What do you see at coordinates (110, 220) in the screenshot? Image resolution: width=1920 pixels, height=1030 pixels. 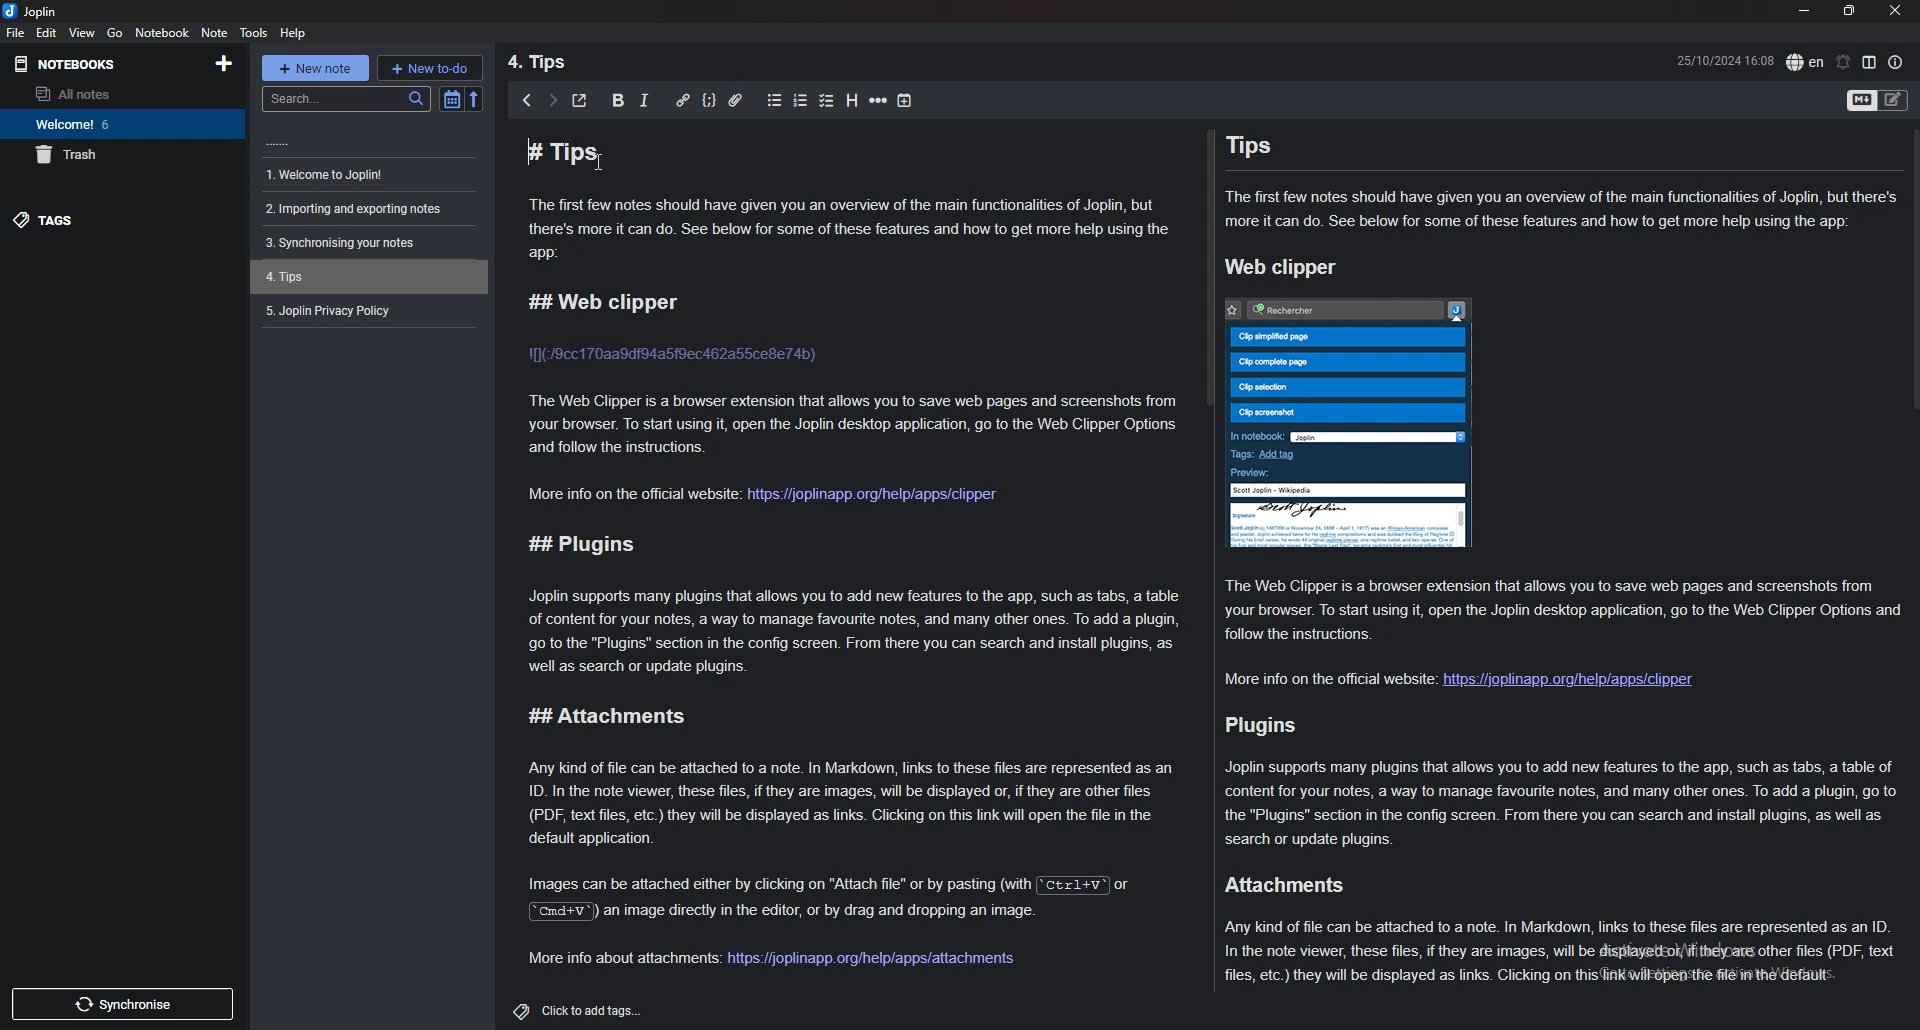 I see `tags` at bounding box center [110, 220].